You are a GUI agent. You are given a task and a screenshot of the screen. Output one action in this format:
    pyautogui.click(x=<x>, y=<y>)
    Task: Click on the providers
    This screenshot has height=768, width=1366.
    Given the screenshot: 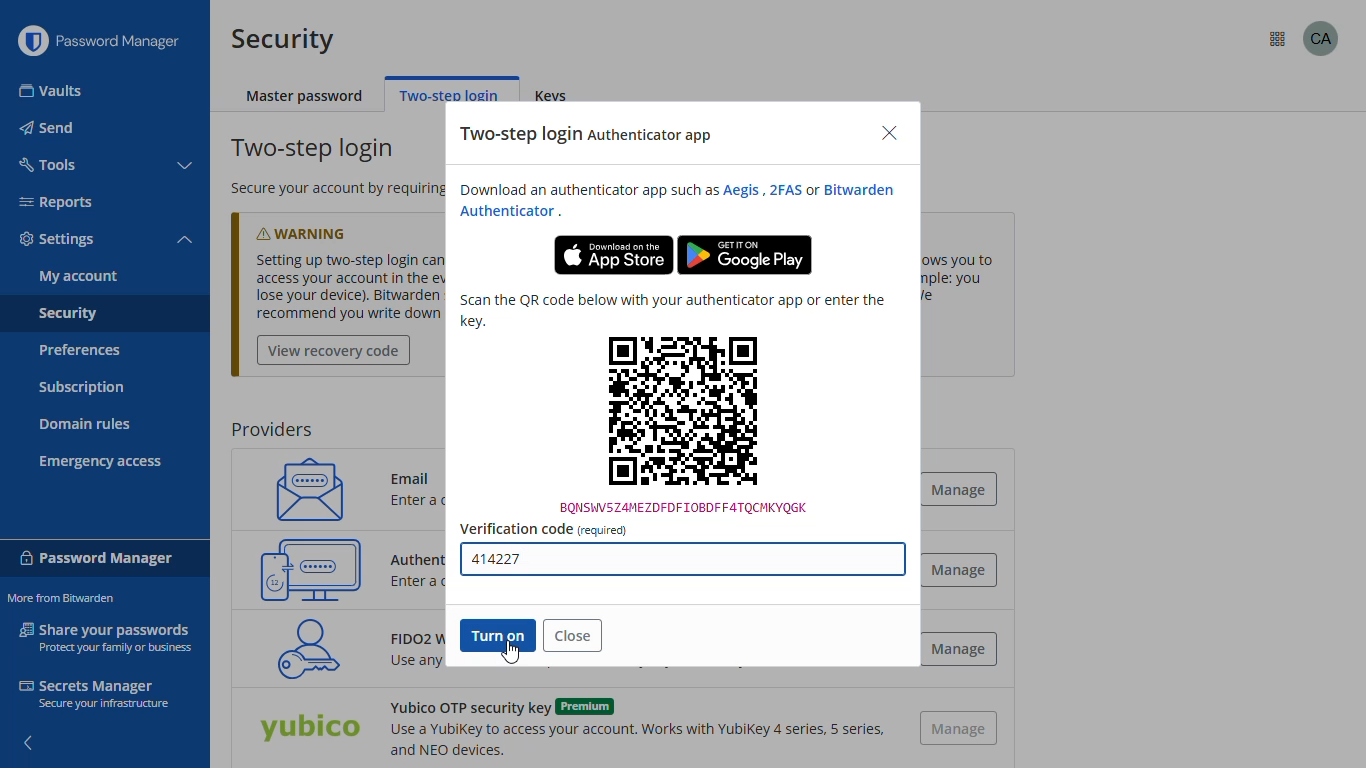 What is the action you would take?
    pyautogui.click(x=271, y=430)
    